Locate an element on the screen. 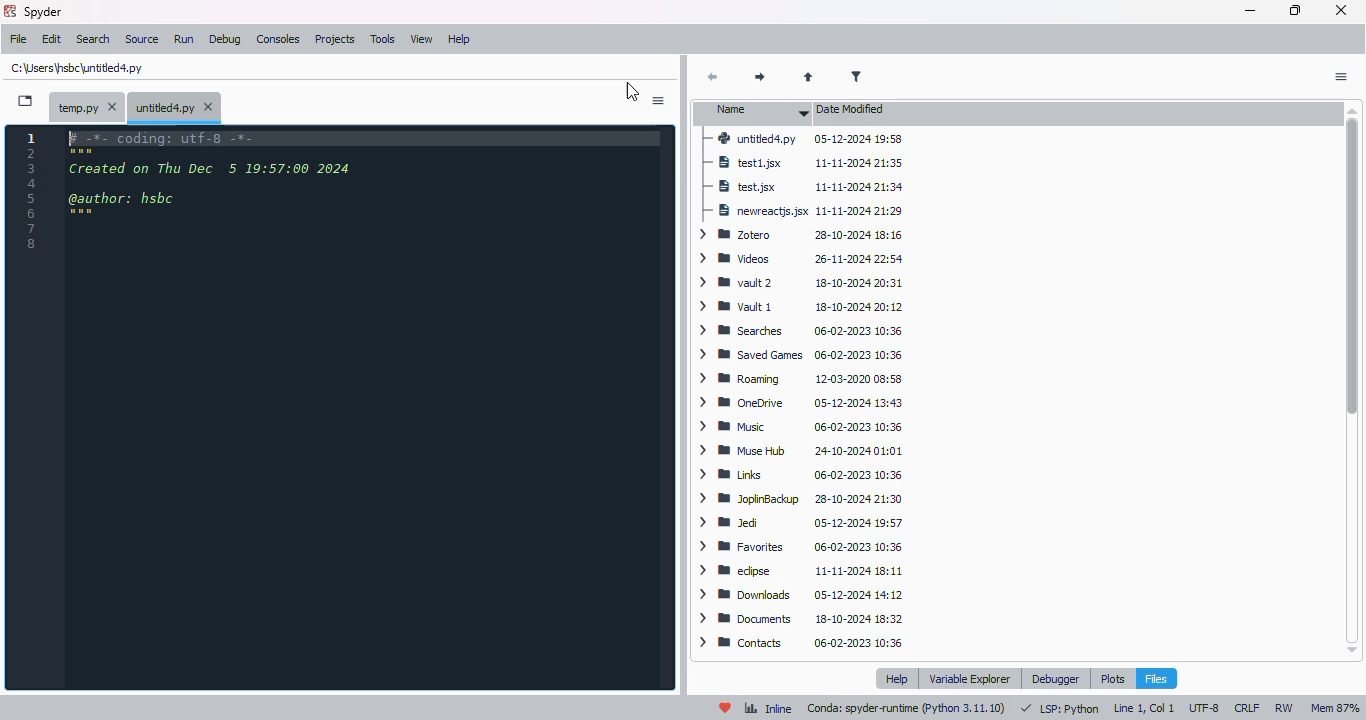 This screenshot has height=720, width=1366. next is located at coordinates (760, 78).